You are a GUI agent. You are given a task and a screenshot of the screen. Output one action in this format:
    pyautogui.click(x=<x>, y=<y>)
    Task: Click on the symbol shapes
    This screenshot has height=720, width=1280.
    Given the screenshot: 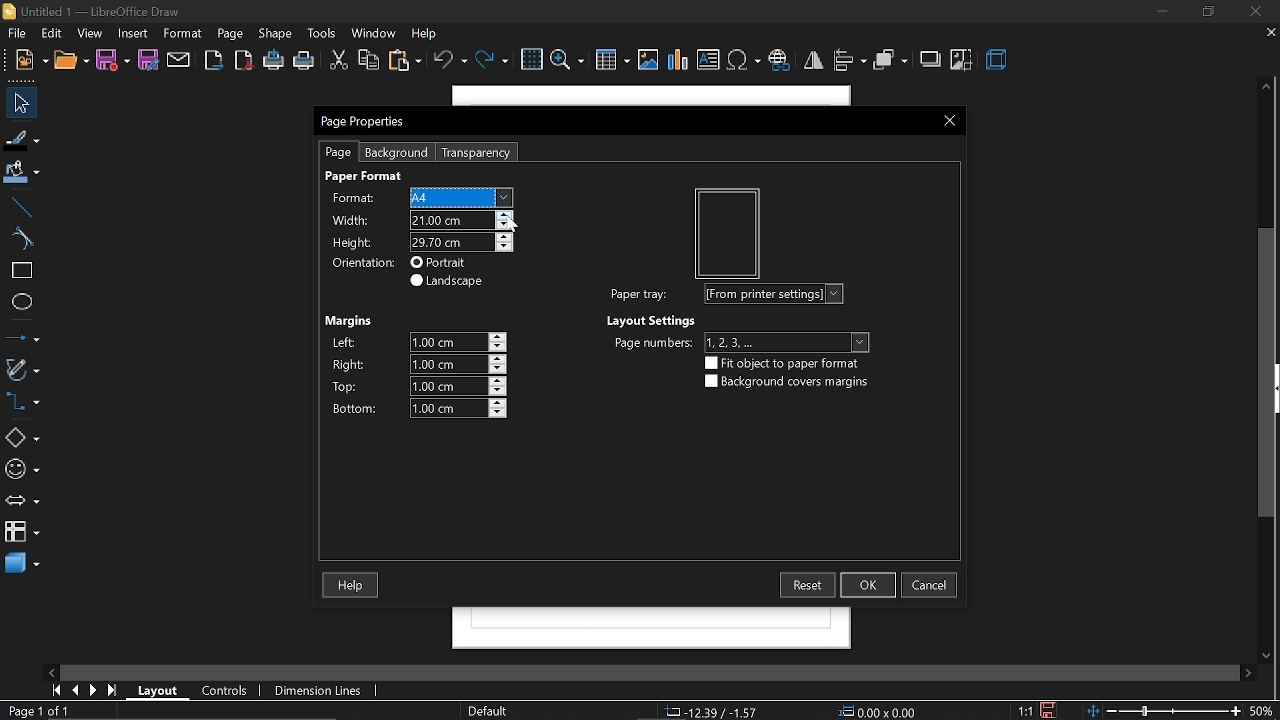 What is the action you would take?
    pyautogui.click(x=22, y=472)
    